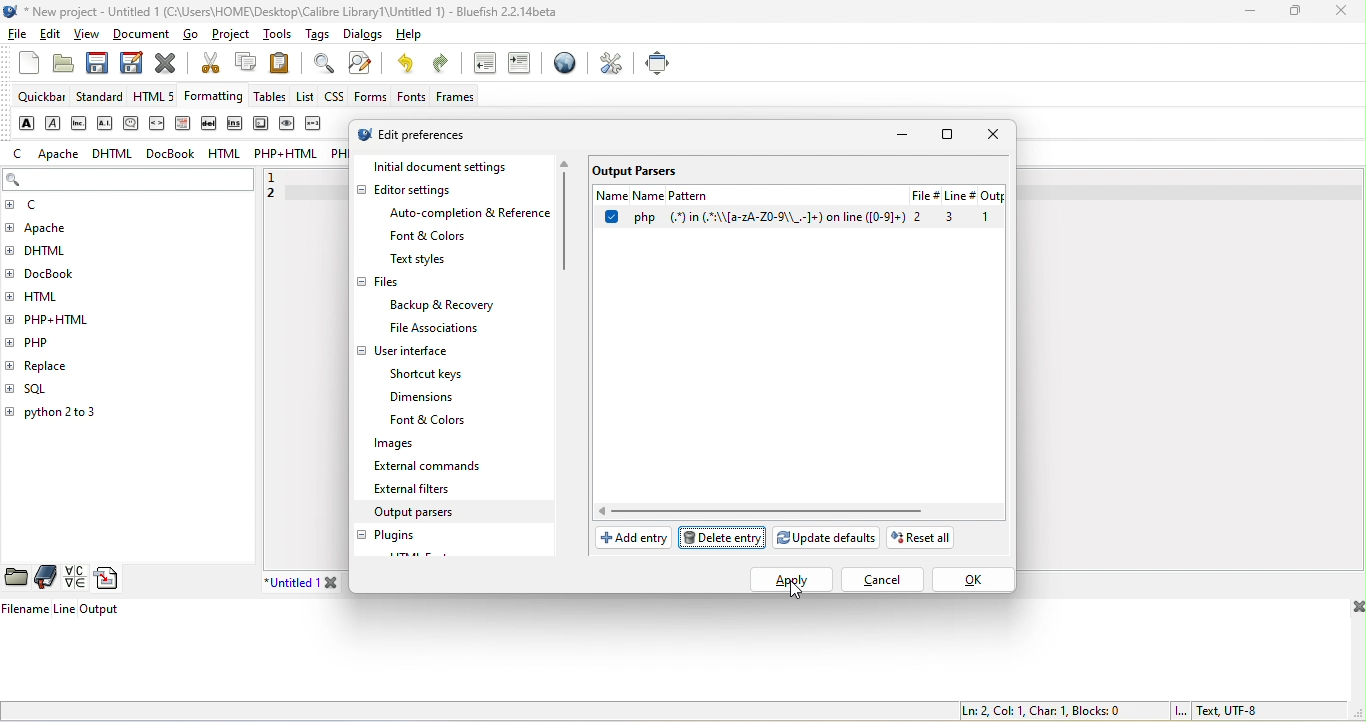 The width and height of the screenshot is (1366, 722). I want to click on auto completion & reference, so click(474, 213).